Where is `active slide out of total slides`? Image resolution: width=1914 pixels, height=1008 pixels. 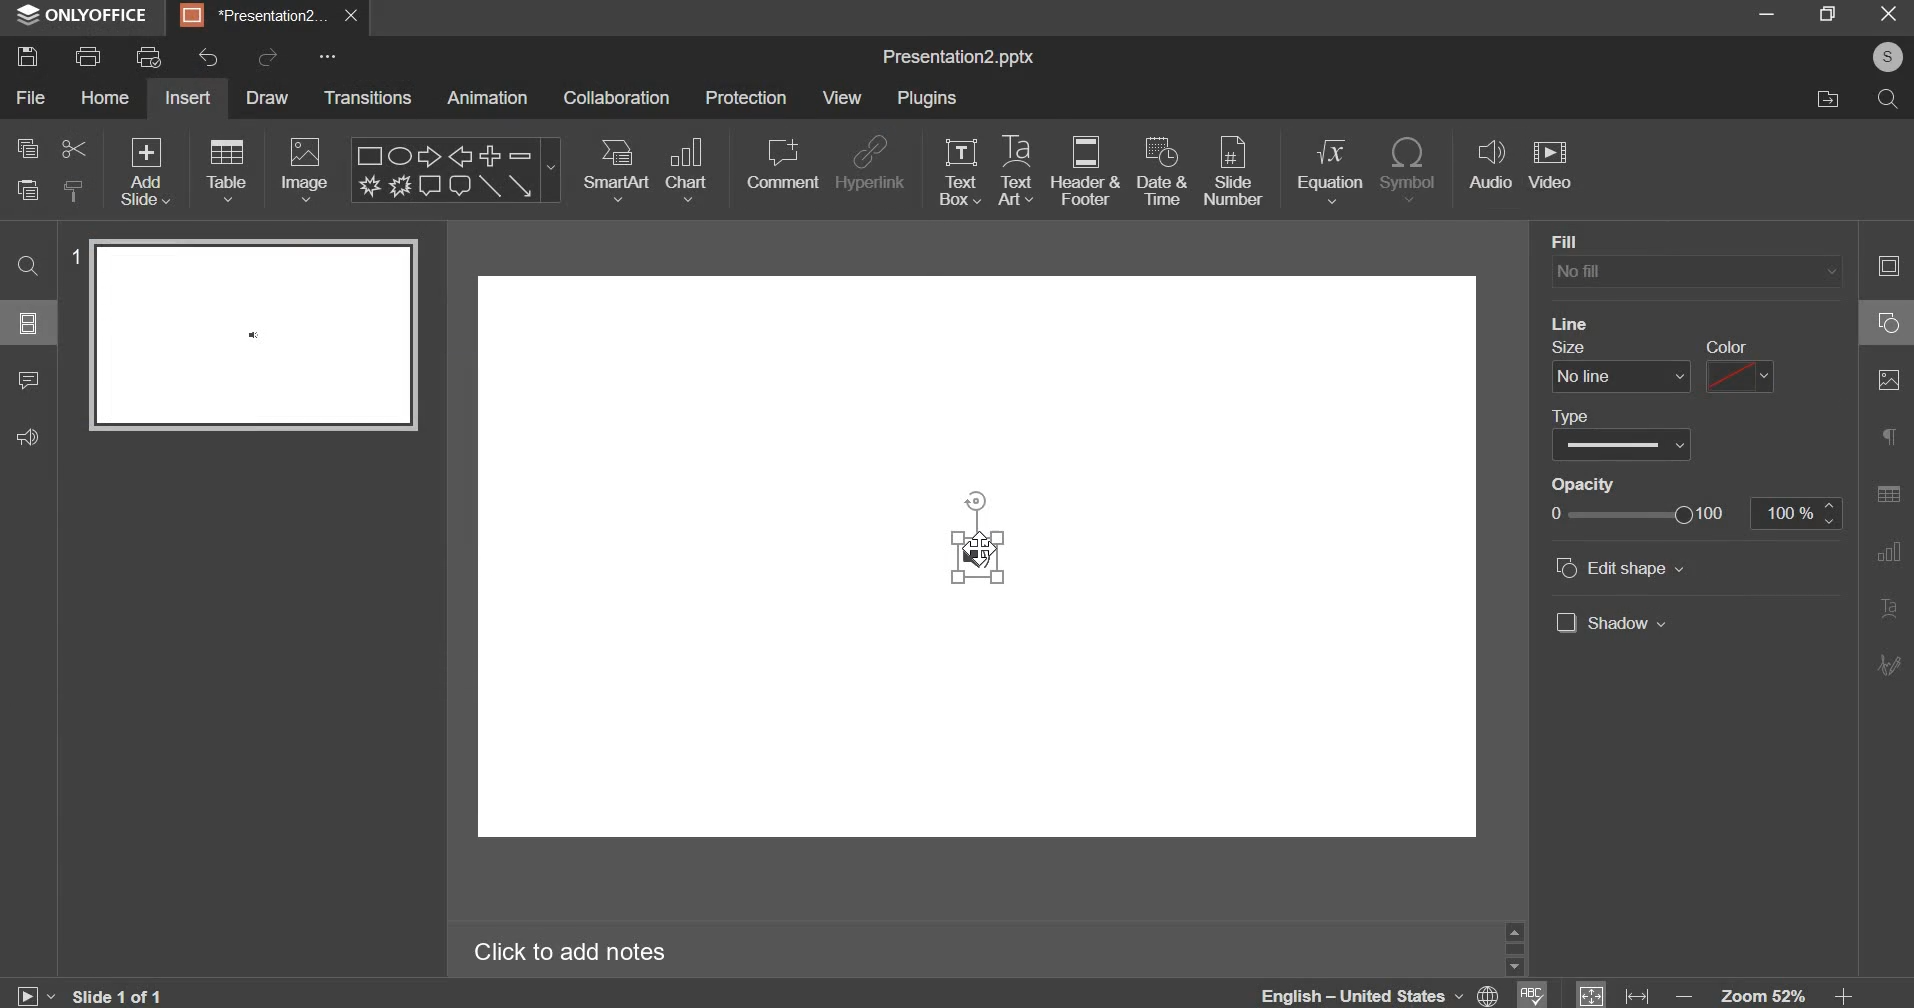 active slide out of total slides is located at coordinates (119, 994).